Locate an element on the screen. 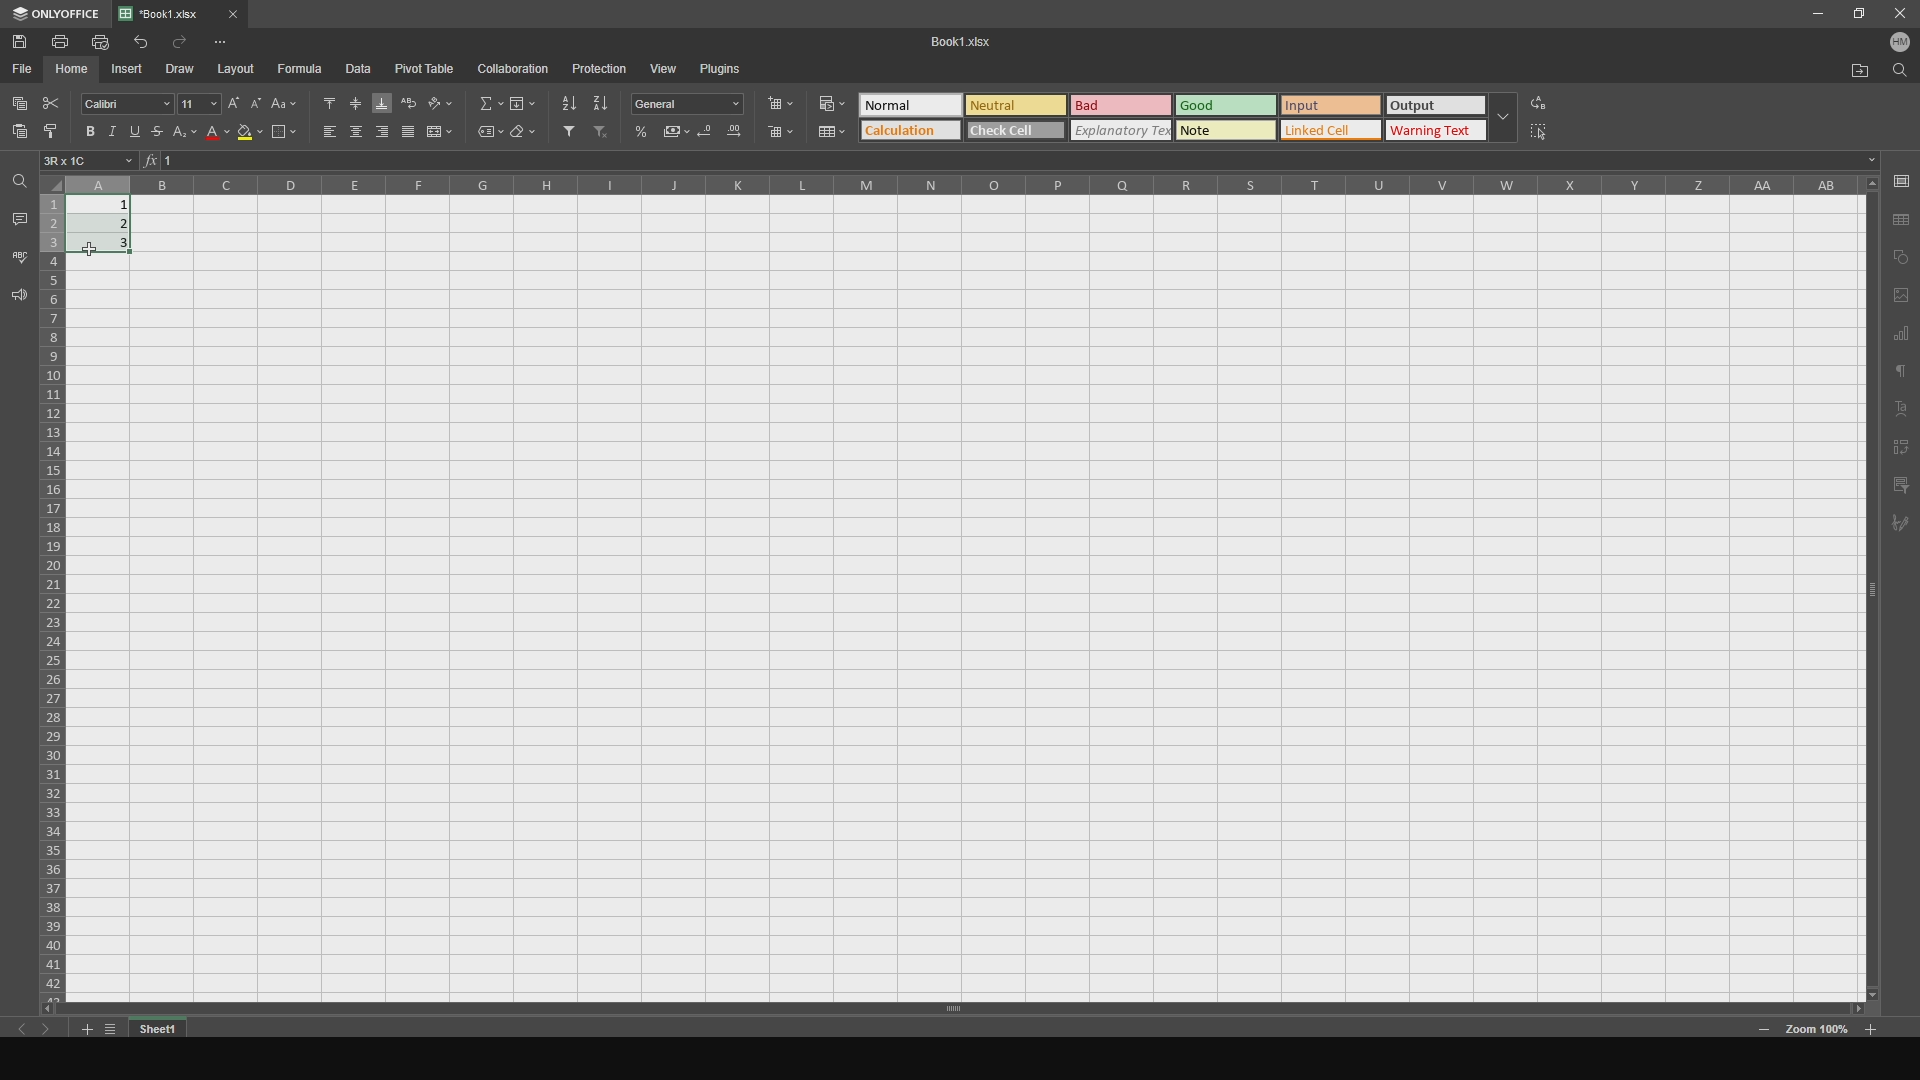 This screenshot has width=1920, height=1080. list tabs is located at coordinates (110, 1029).